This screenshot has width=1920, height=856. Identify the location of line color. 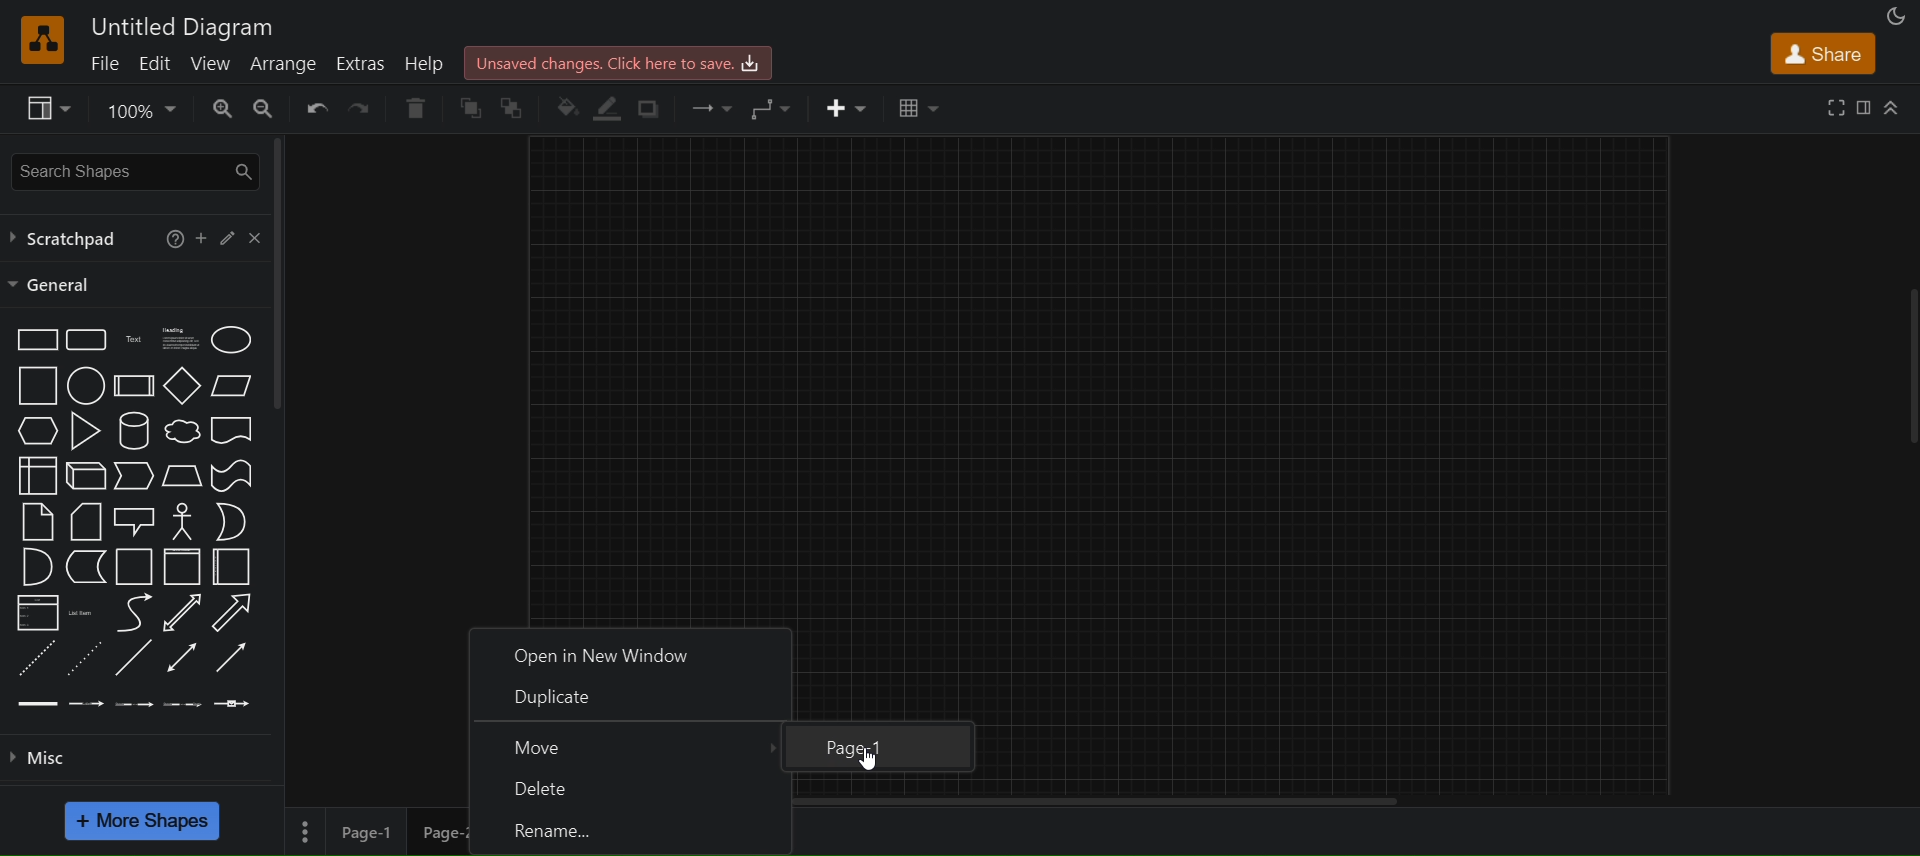
(609, 107).